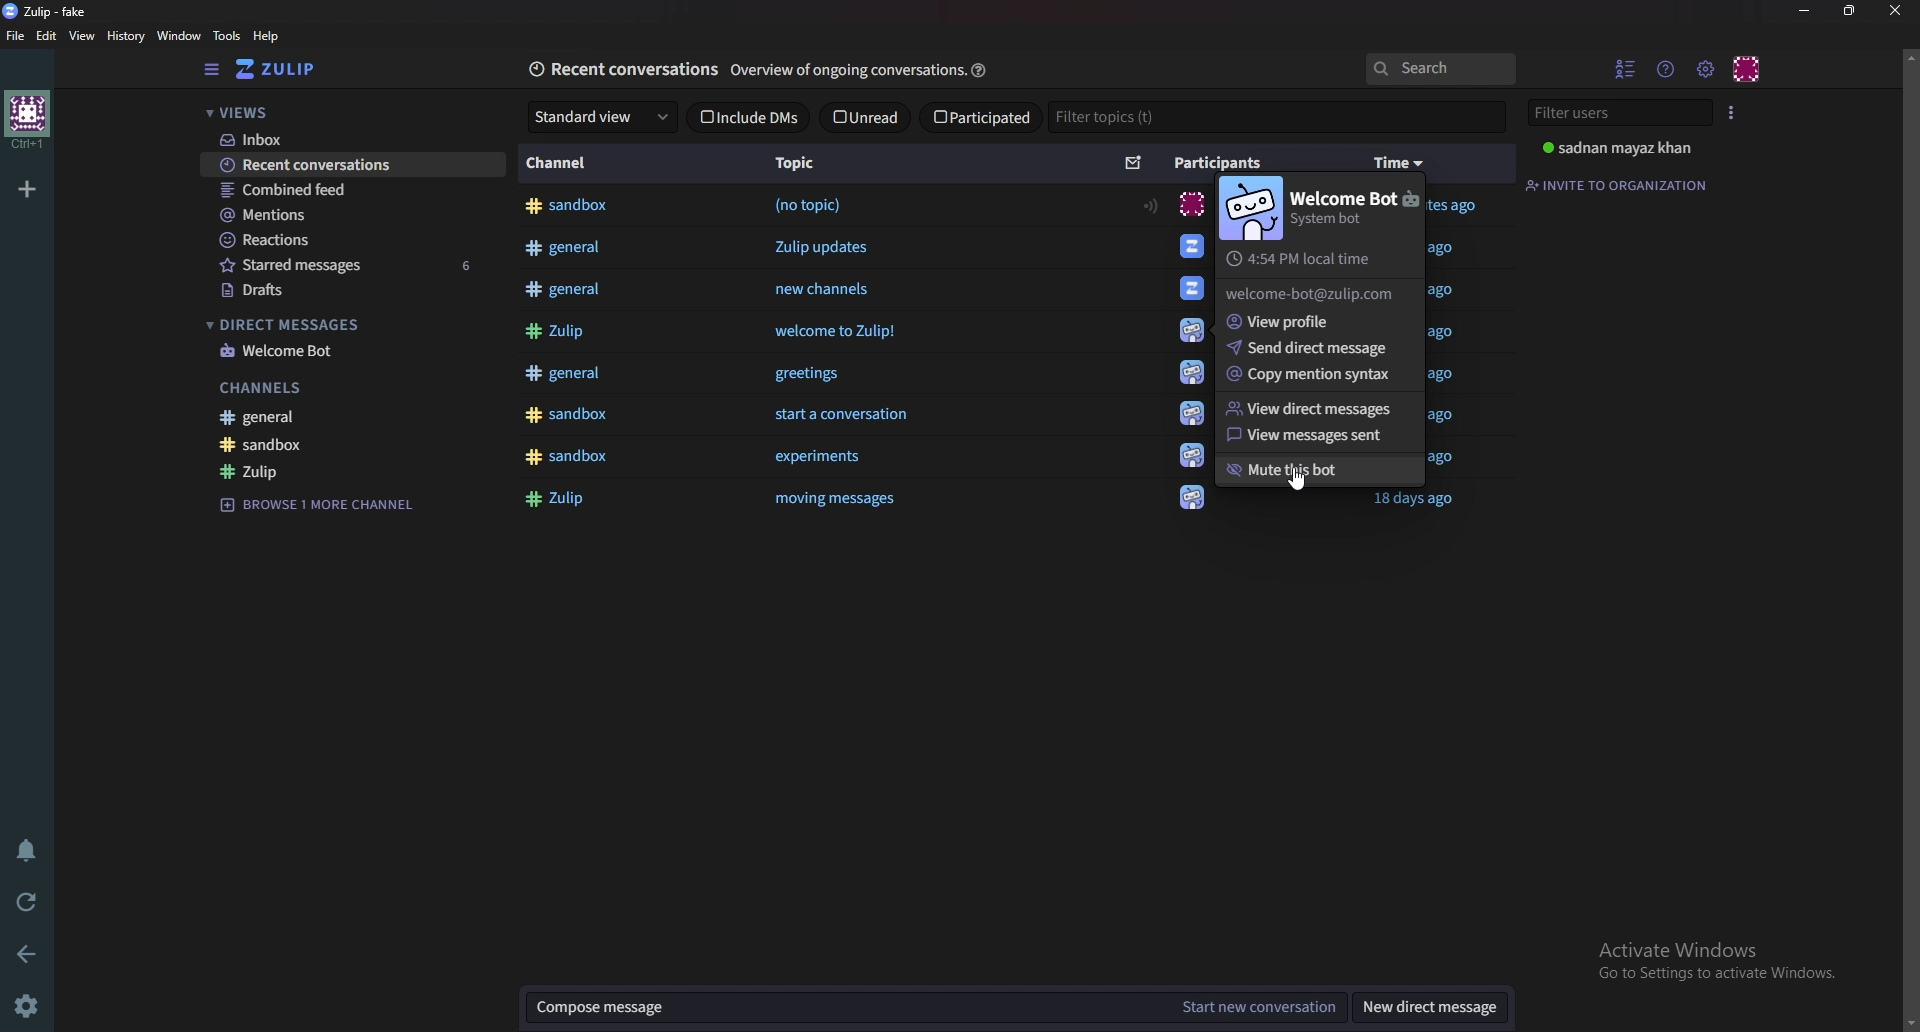  What do you see at coordinates (28, 121) in the screenshot?
I see `home` at bounding box center [28, 121].